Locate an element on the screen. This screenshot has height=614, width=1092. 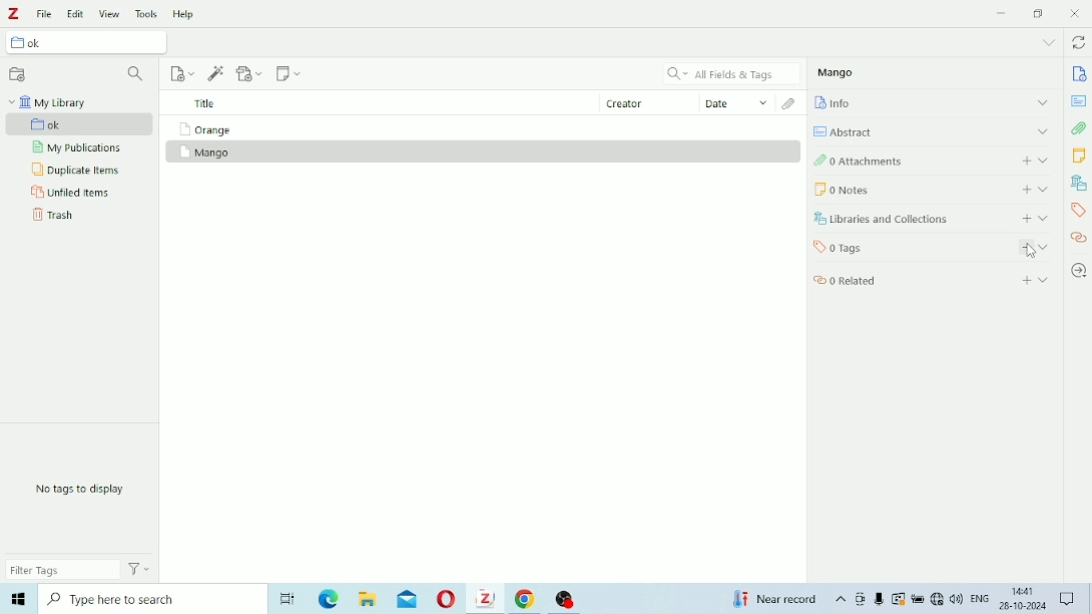
Info is located at coordinates (933, 101).